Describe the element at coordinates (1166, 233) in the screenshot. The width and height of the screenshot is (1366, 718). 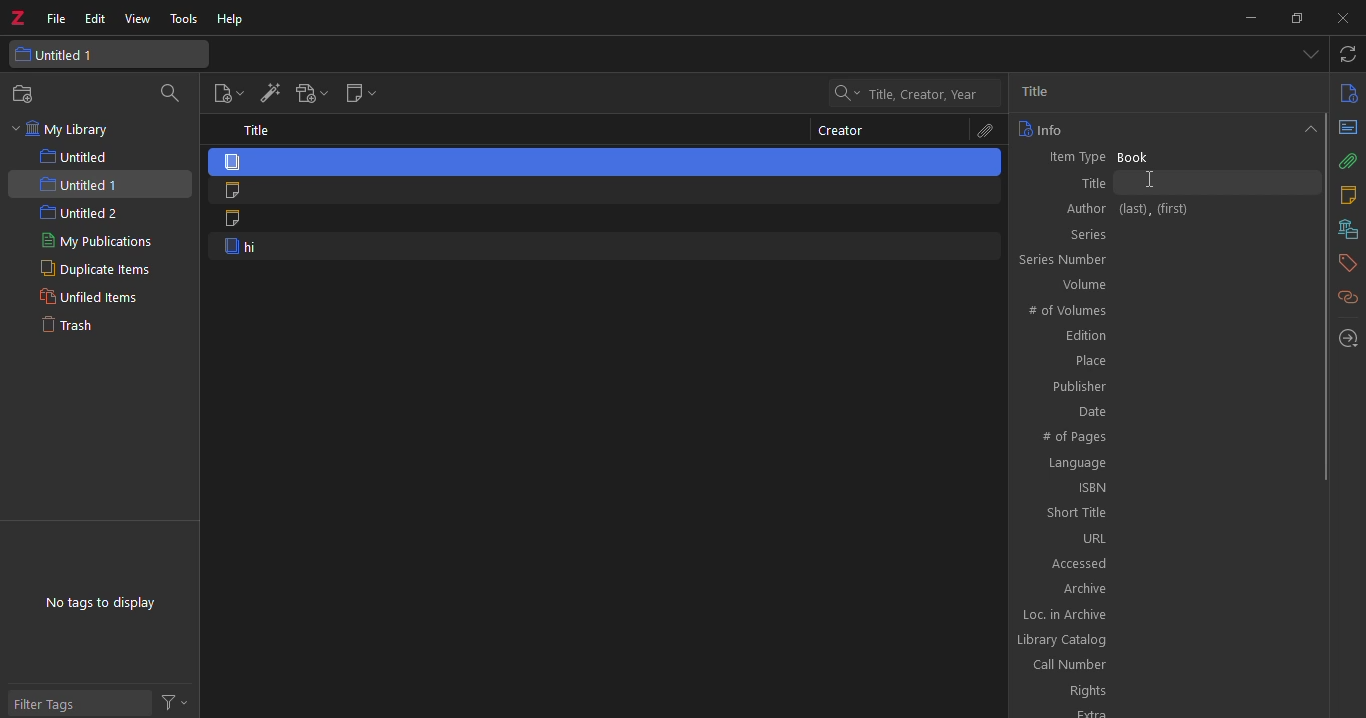
I see `series` at that location.